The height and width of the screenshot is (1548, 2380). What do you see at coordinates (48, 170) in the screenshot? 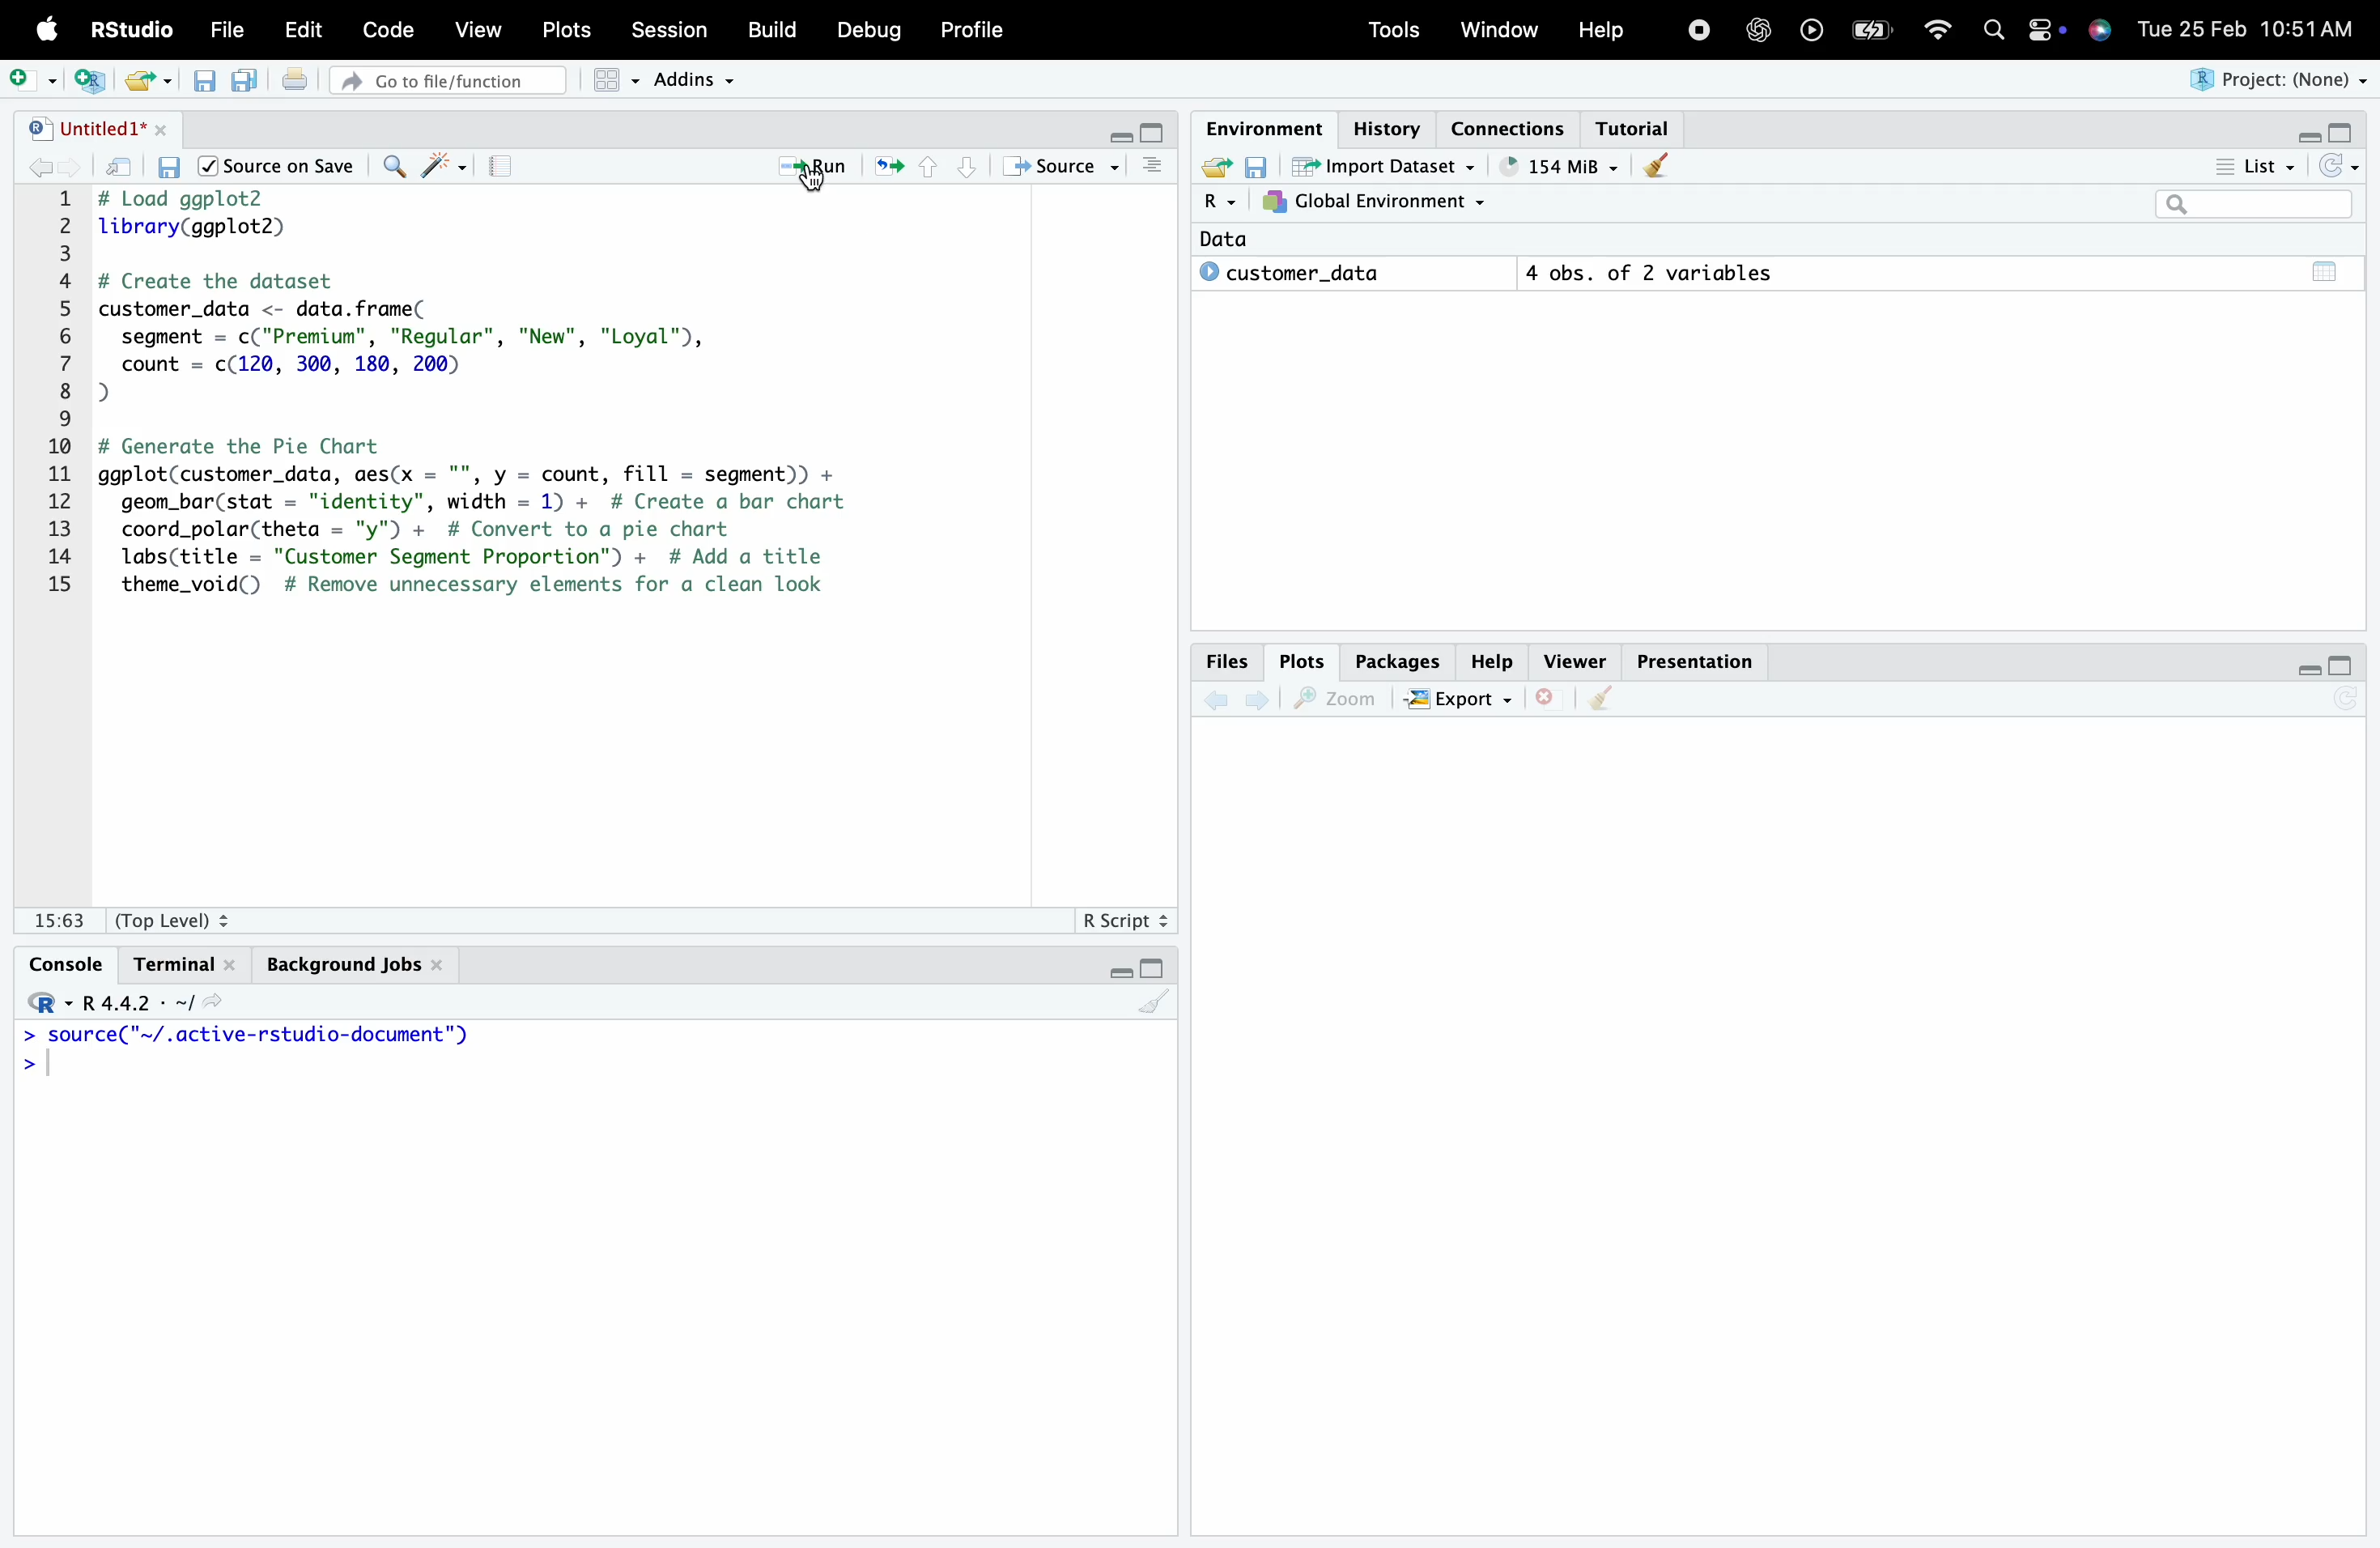
I see `back` at bounding box center [48, 170].